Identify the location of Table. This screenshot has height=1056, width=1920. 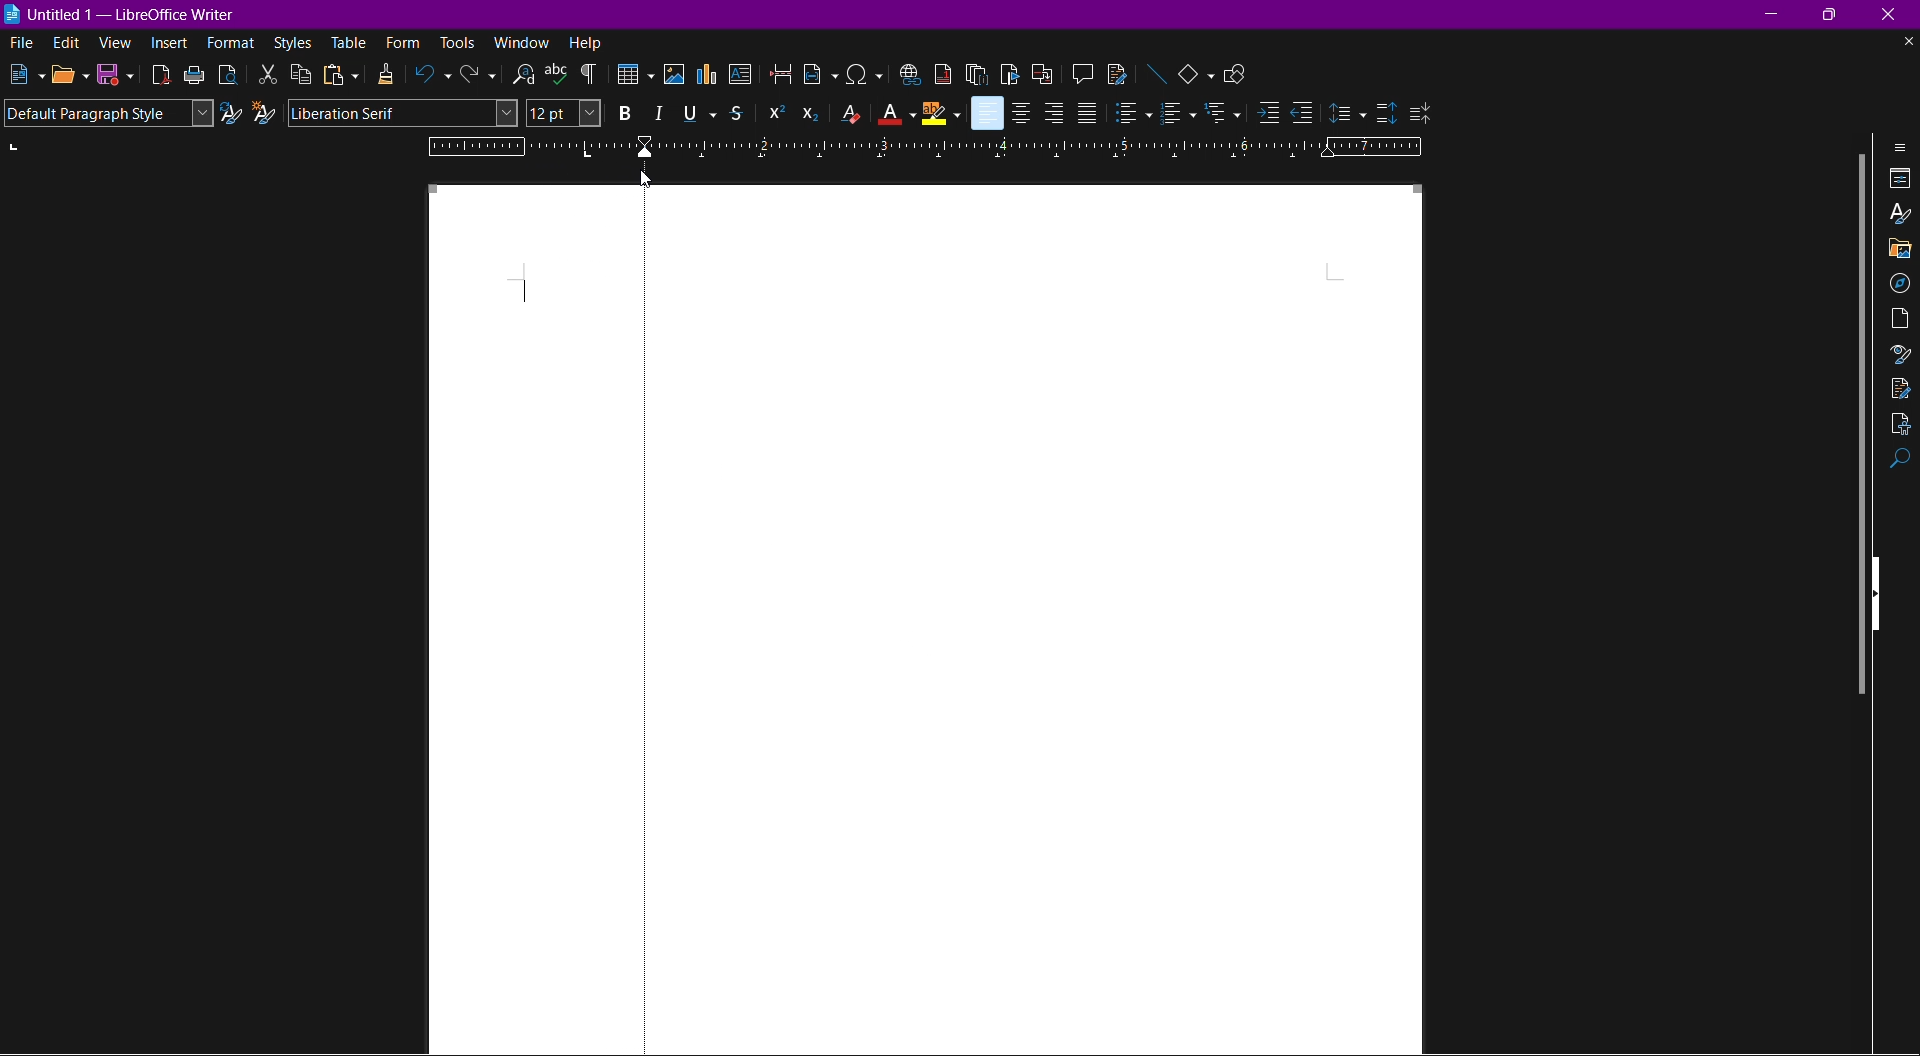
(633, 76).